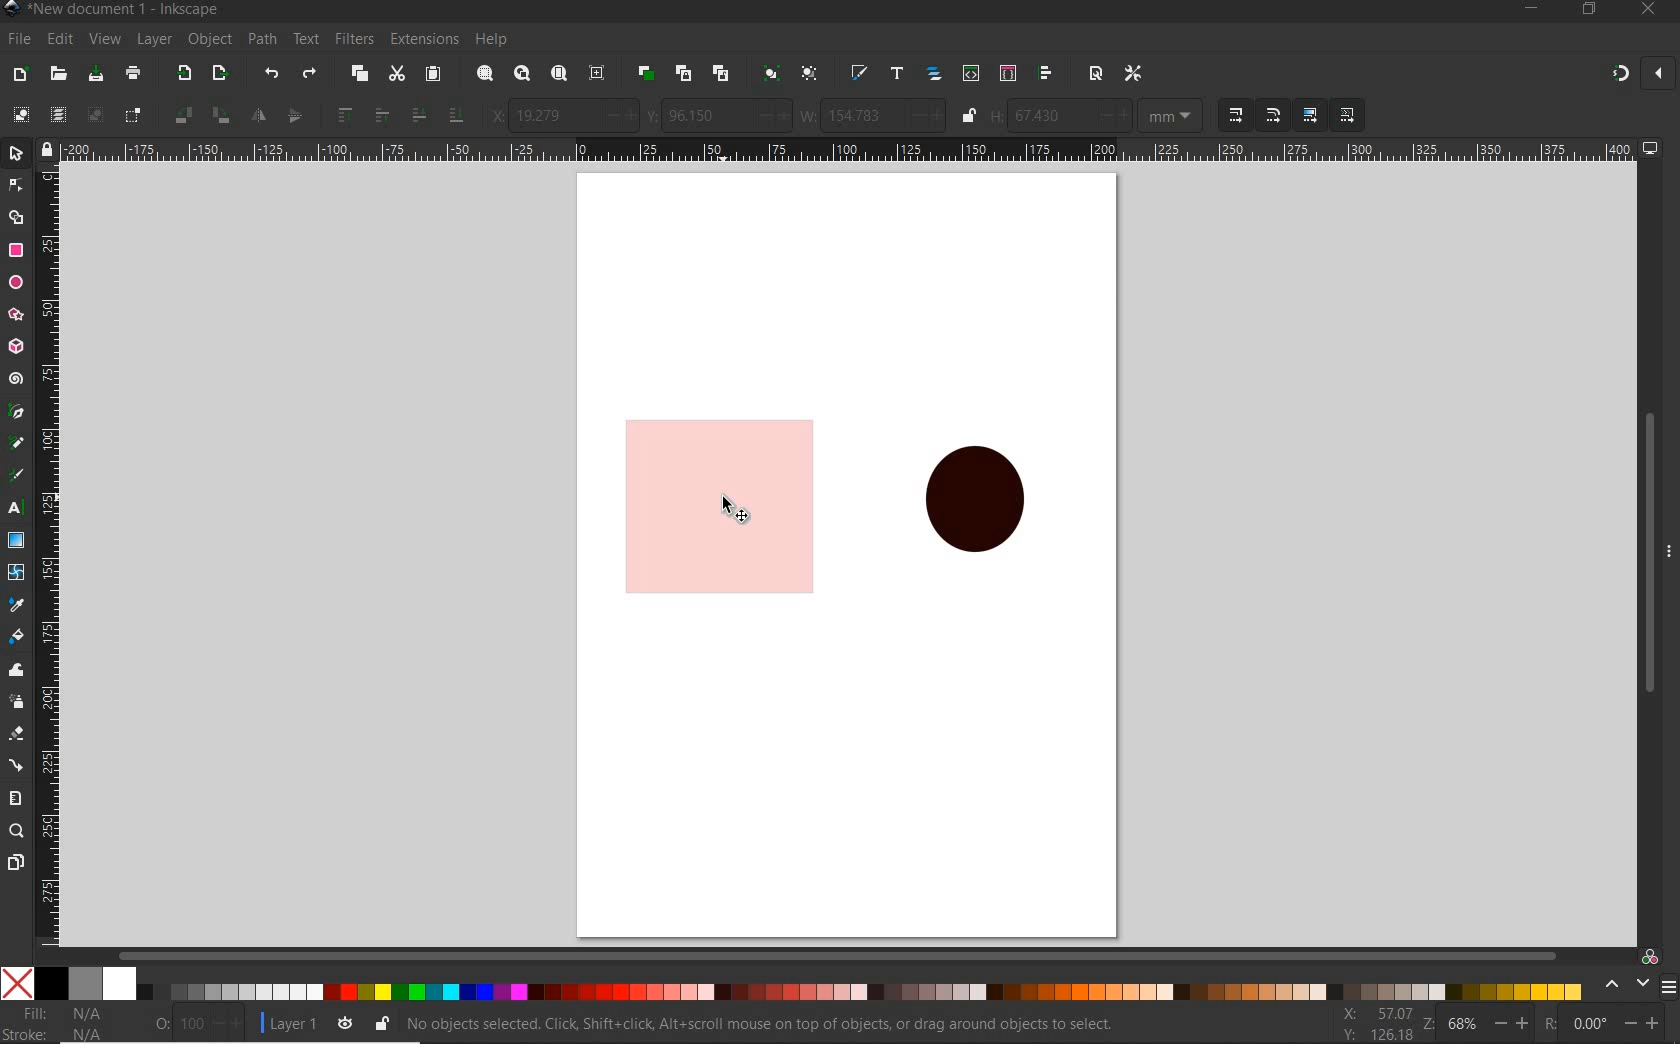 This screenshot has width=1680, height=1044. Describe the element at coordinates (104, 37) in the screenshot. I see `view` at that location.